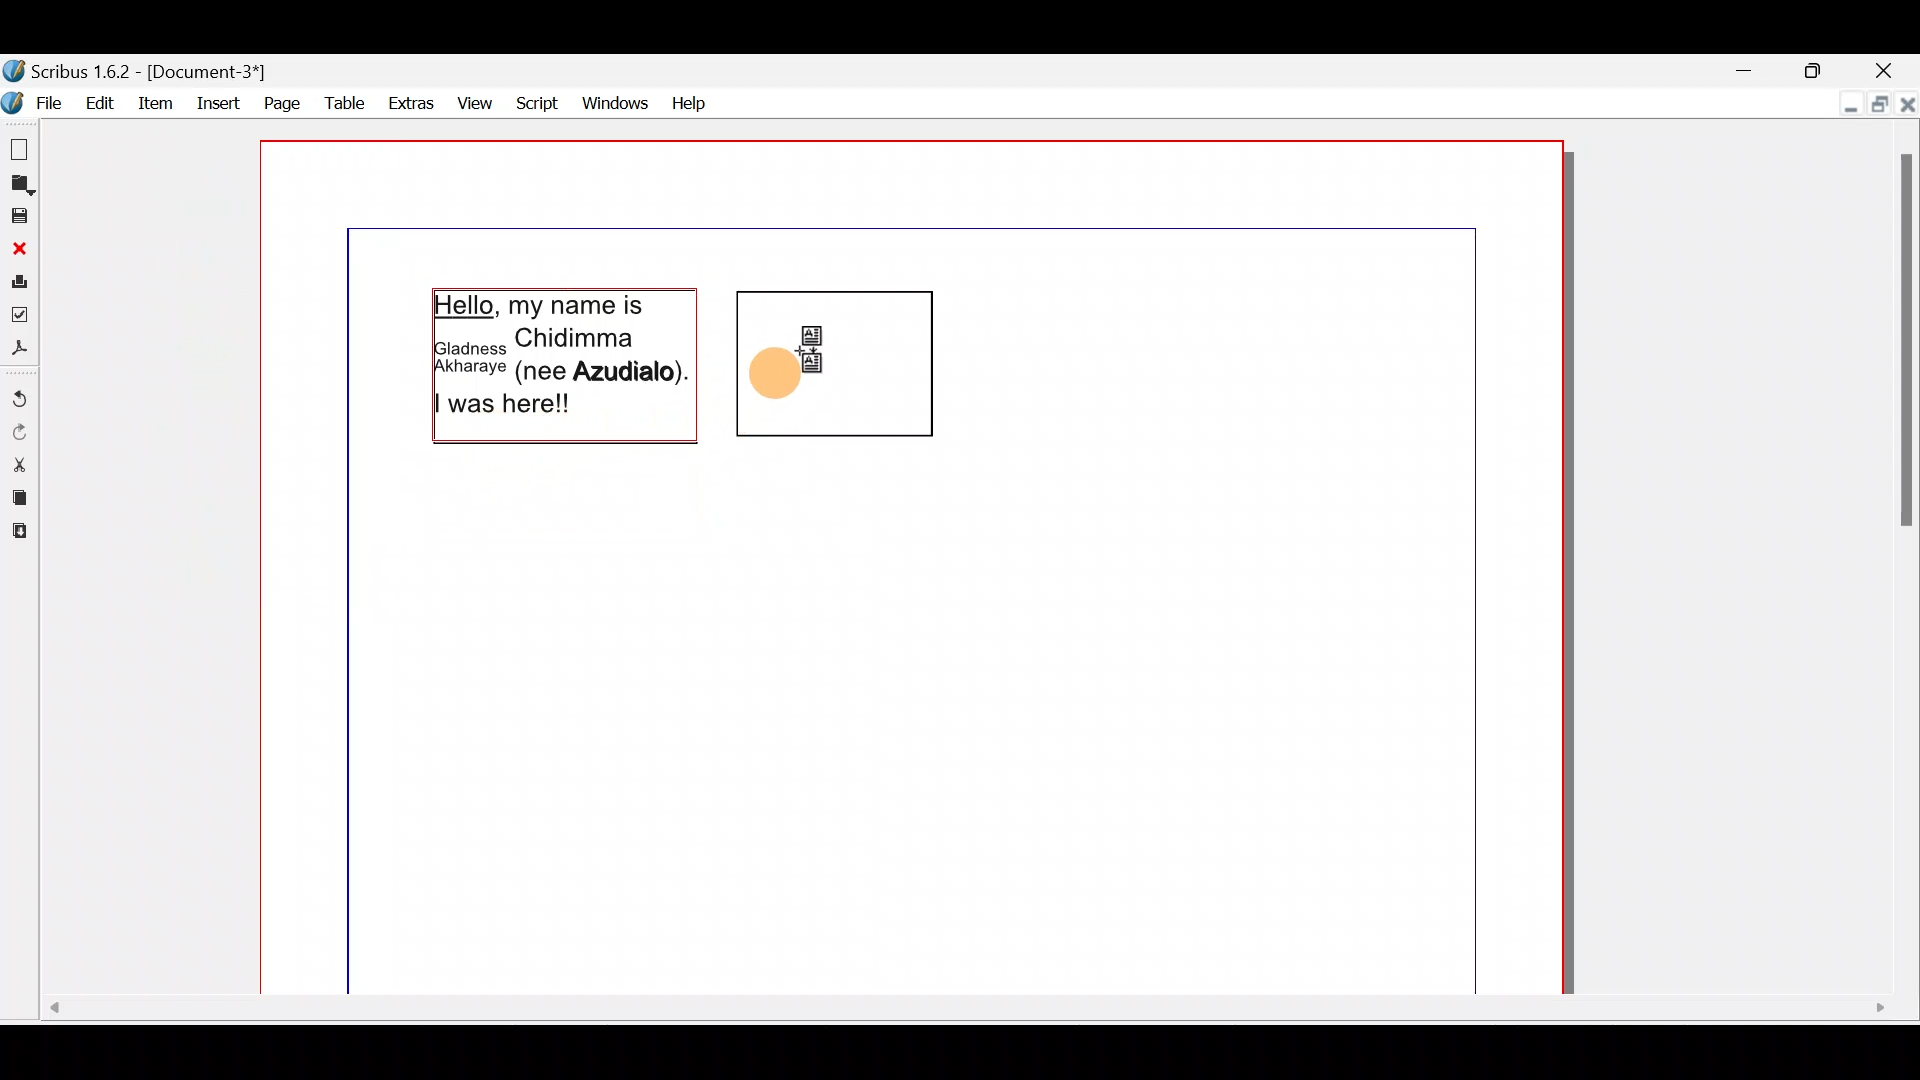  Describe the element at coordinates (1875, 103) in the screenshot. I see `Maximise` at that location.